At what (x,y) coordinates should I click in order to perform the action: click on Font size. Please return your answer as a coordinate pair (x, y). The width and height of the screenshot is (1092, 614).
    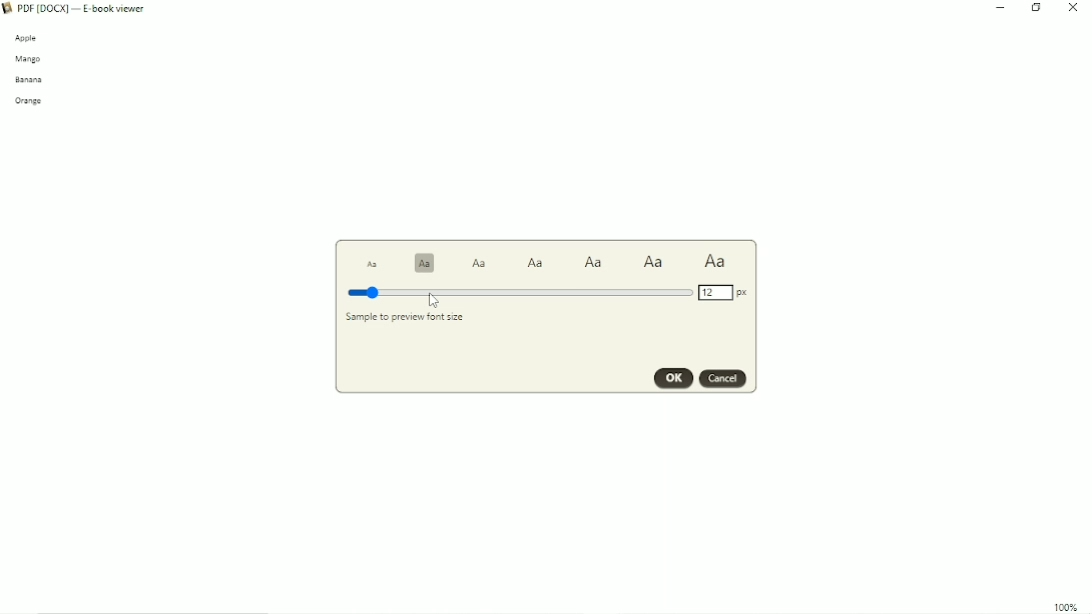
    Looking at the image, I should click on (724, 292).